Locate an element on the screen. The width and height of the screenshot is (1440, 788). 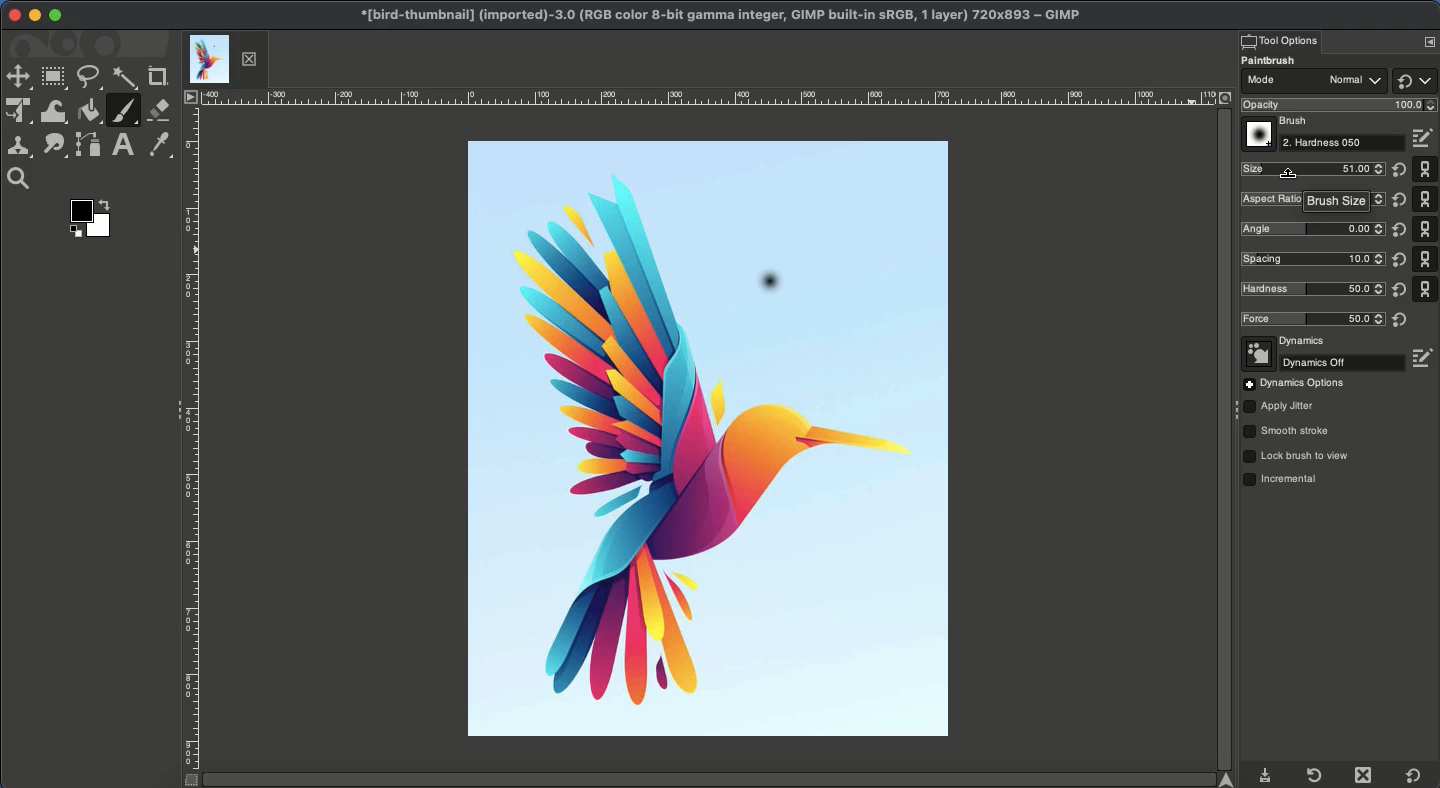
Edit is located at coordinates (1425, 358).